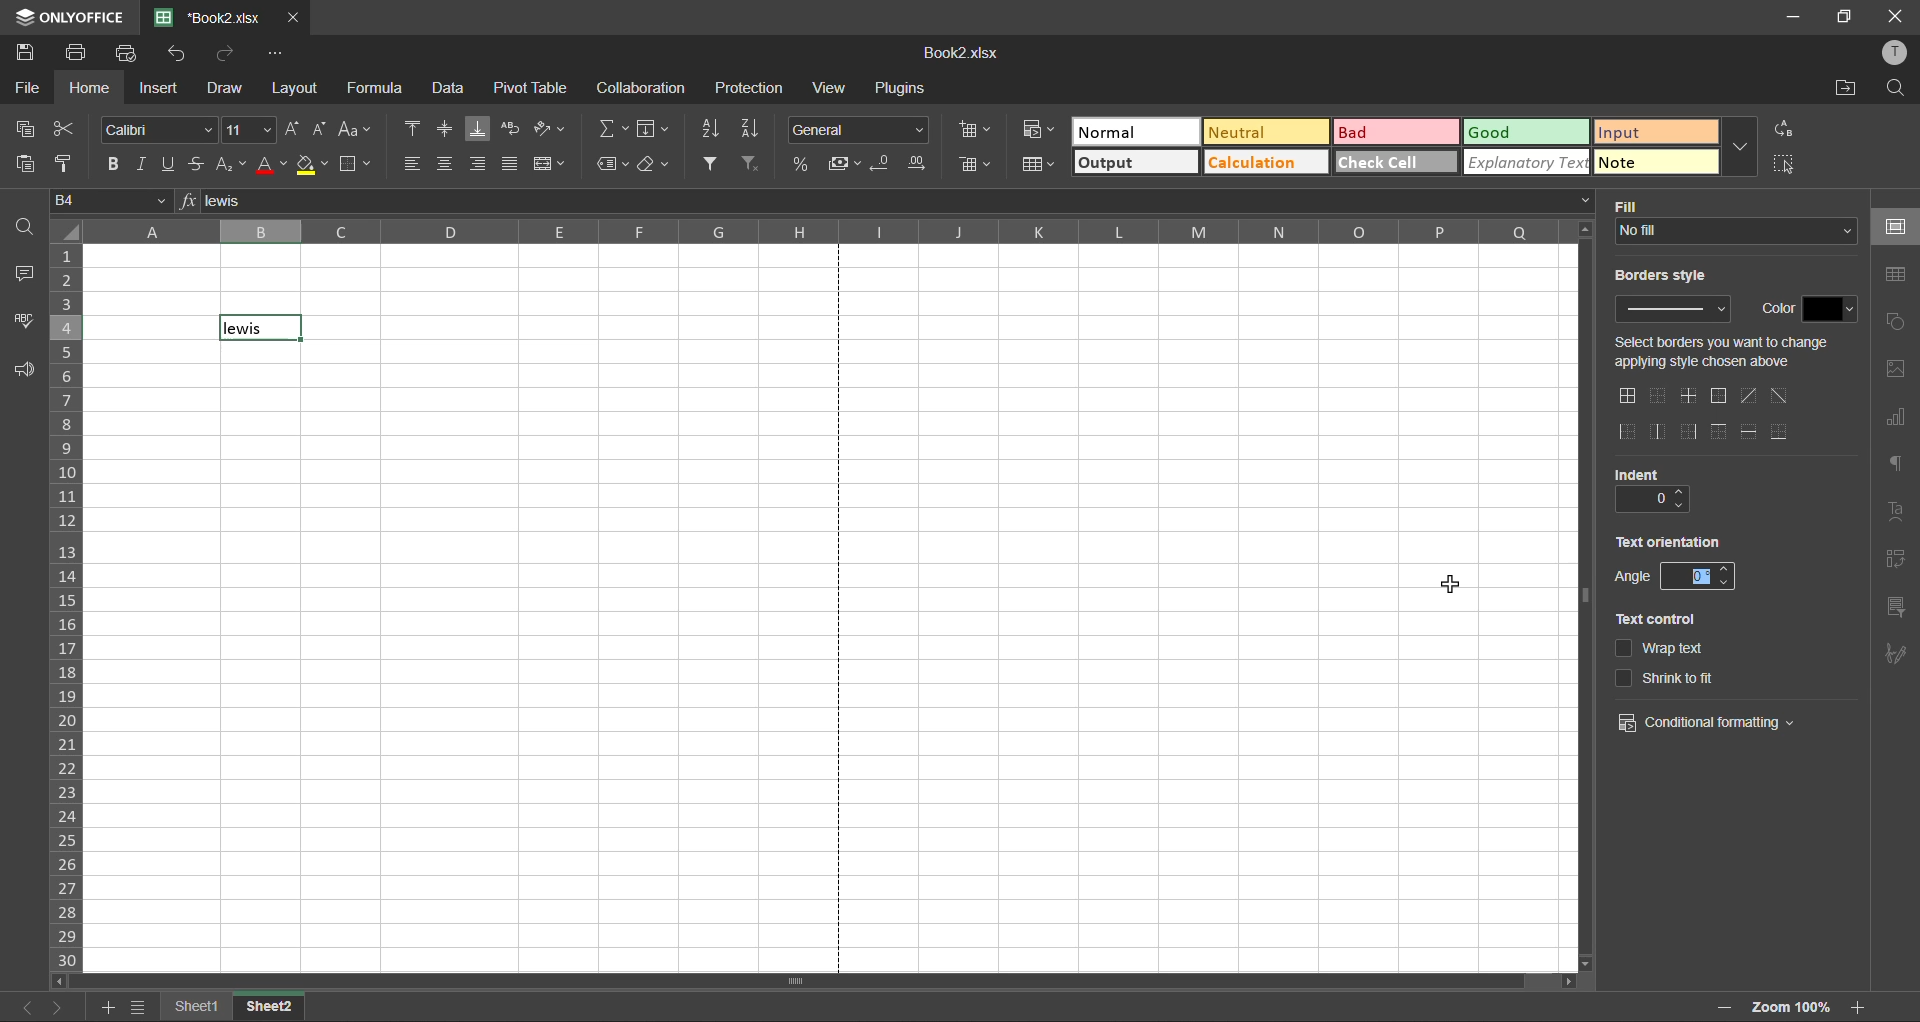  What do you see at coordinates (28, 88) in the screenshot?
I see `file` at bounding box center [28, 88].